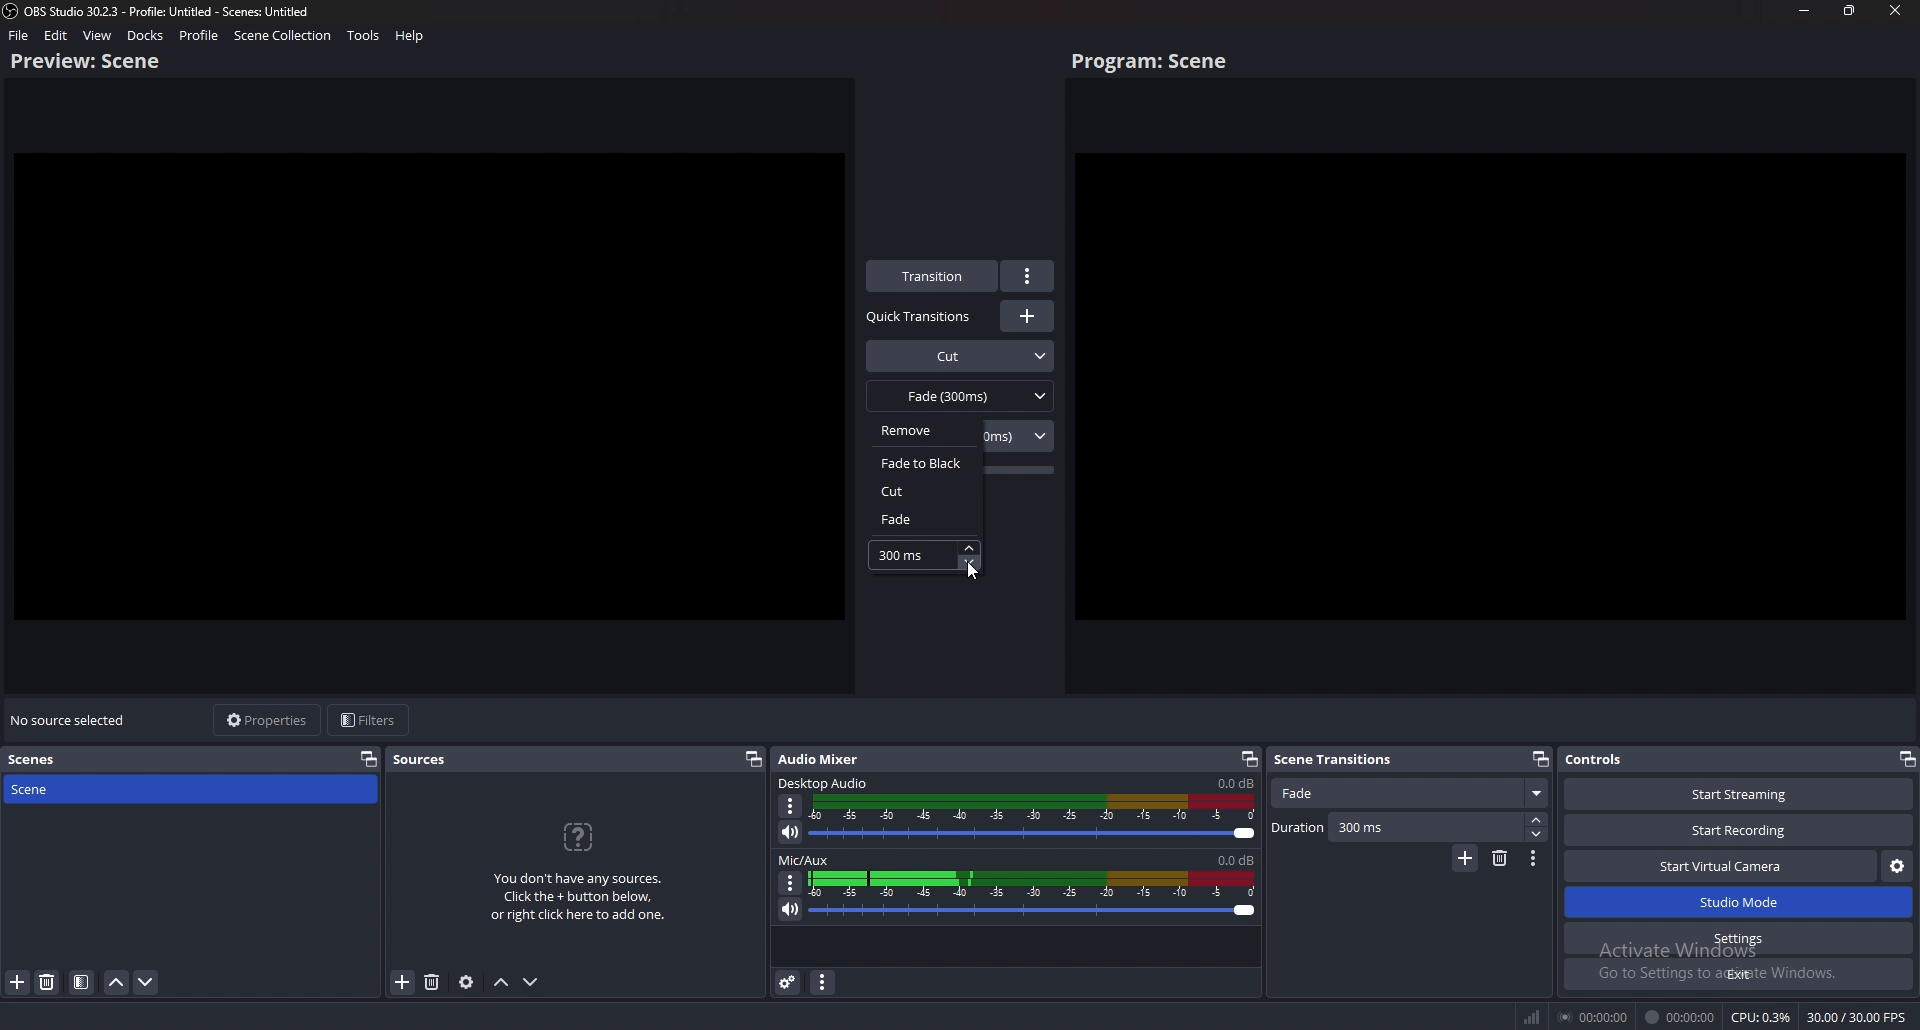 The height and width of the screenshot is (1030, 1920). Describe the element at coordinates (201, 35) in the screenshot. I see `profile` at that location.